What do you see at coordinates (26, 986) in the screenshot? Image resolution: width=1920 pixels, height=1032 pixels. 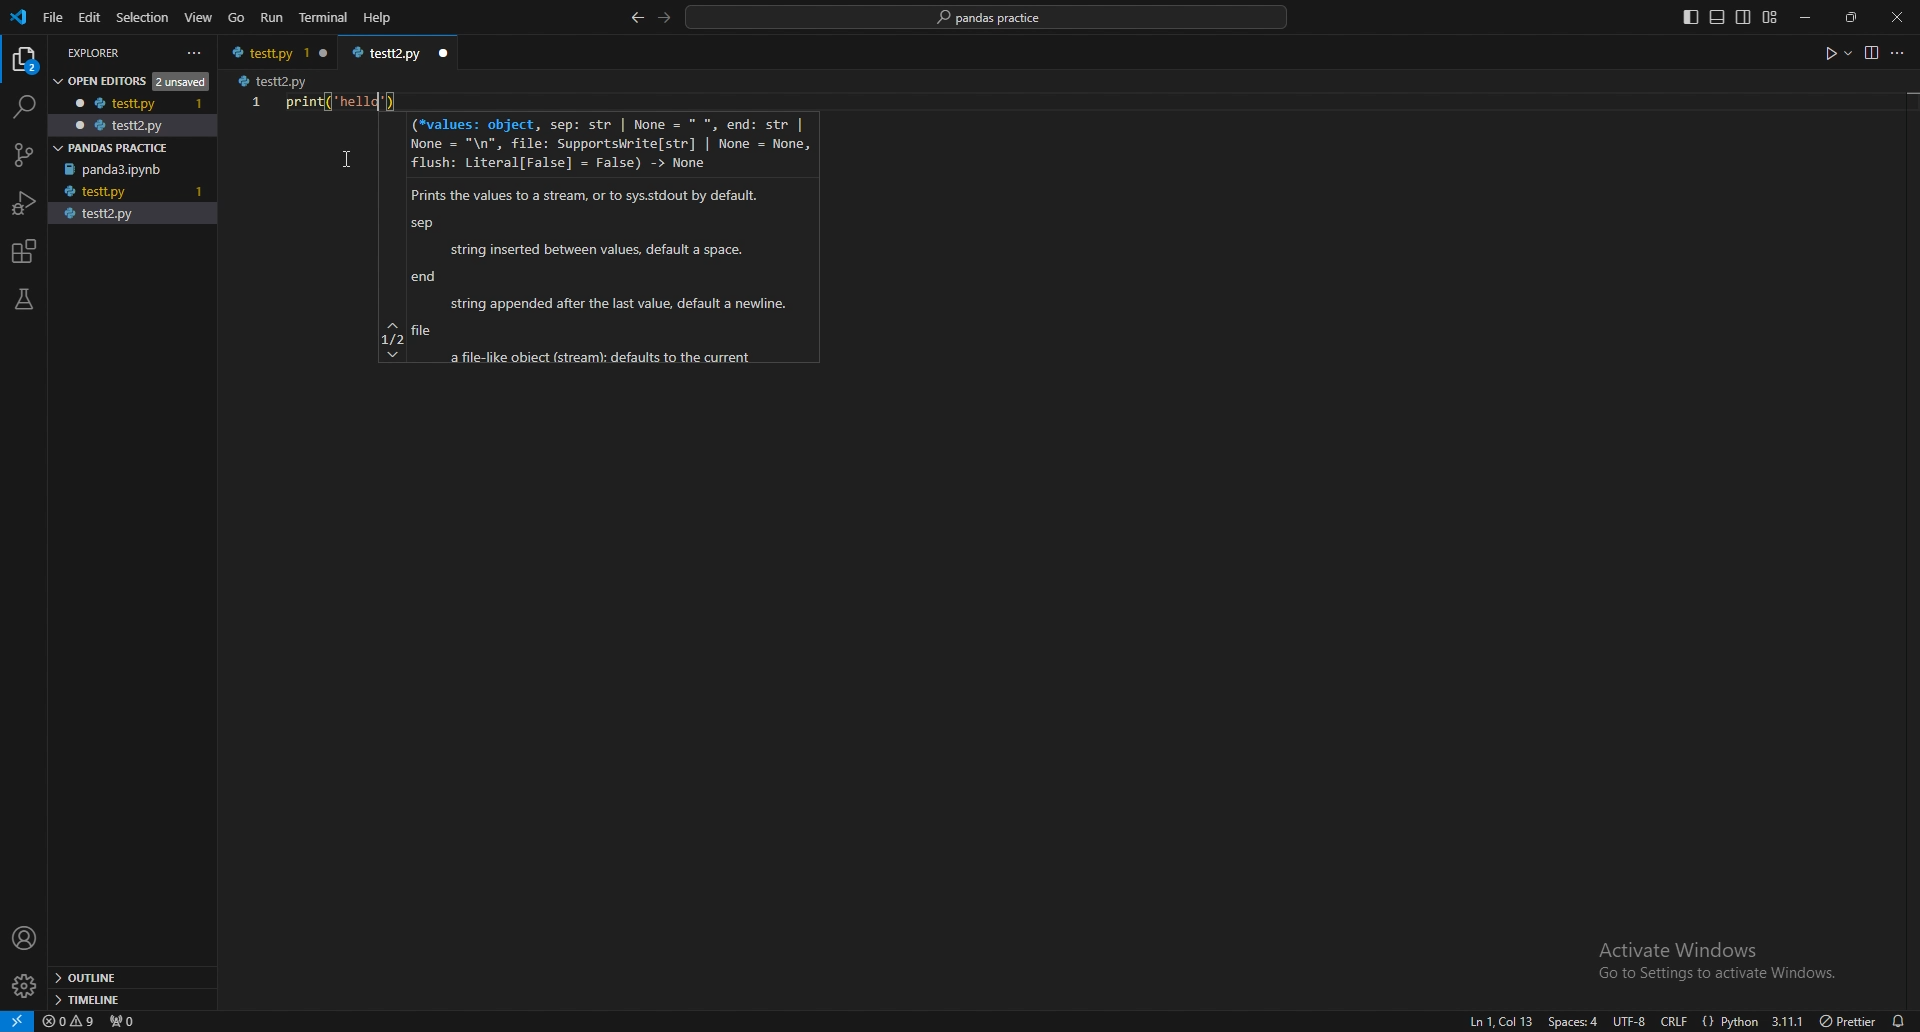 I see `settings` at bounding box center [26, 986].